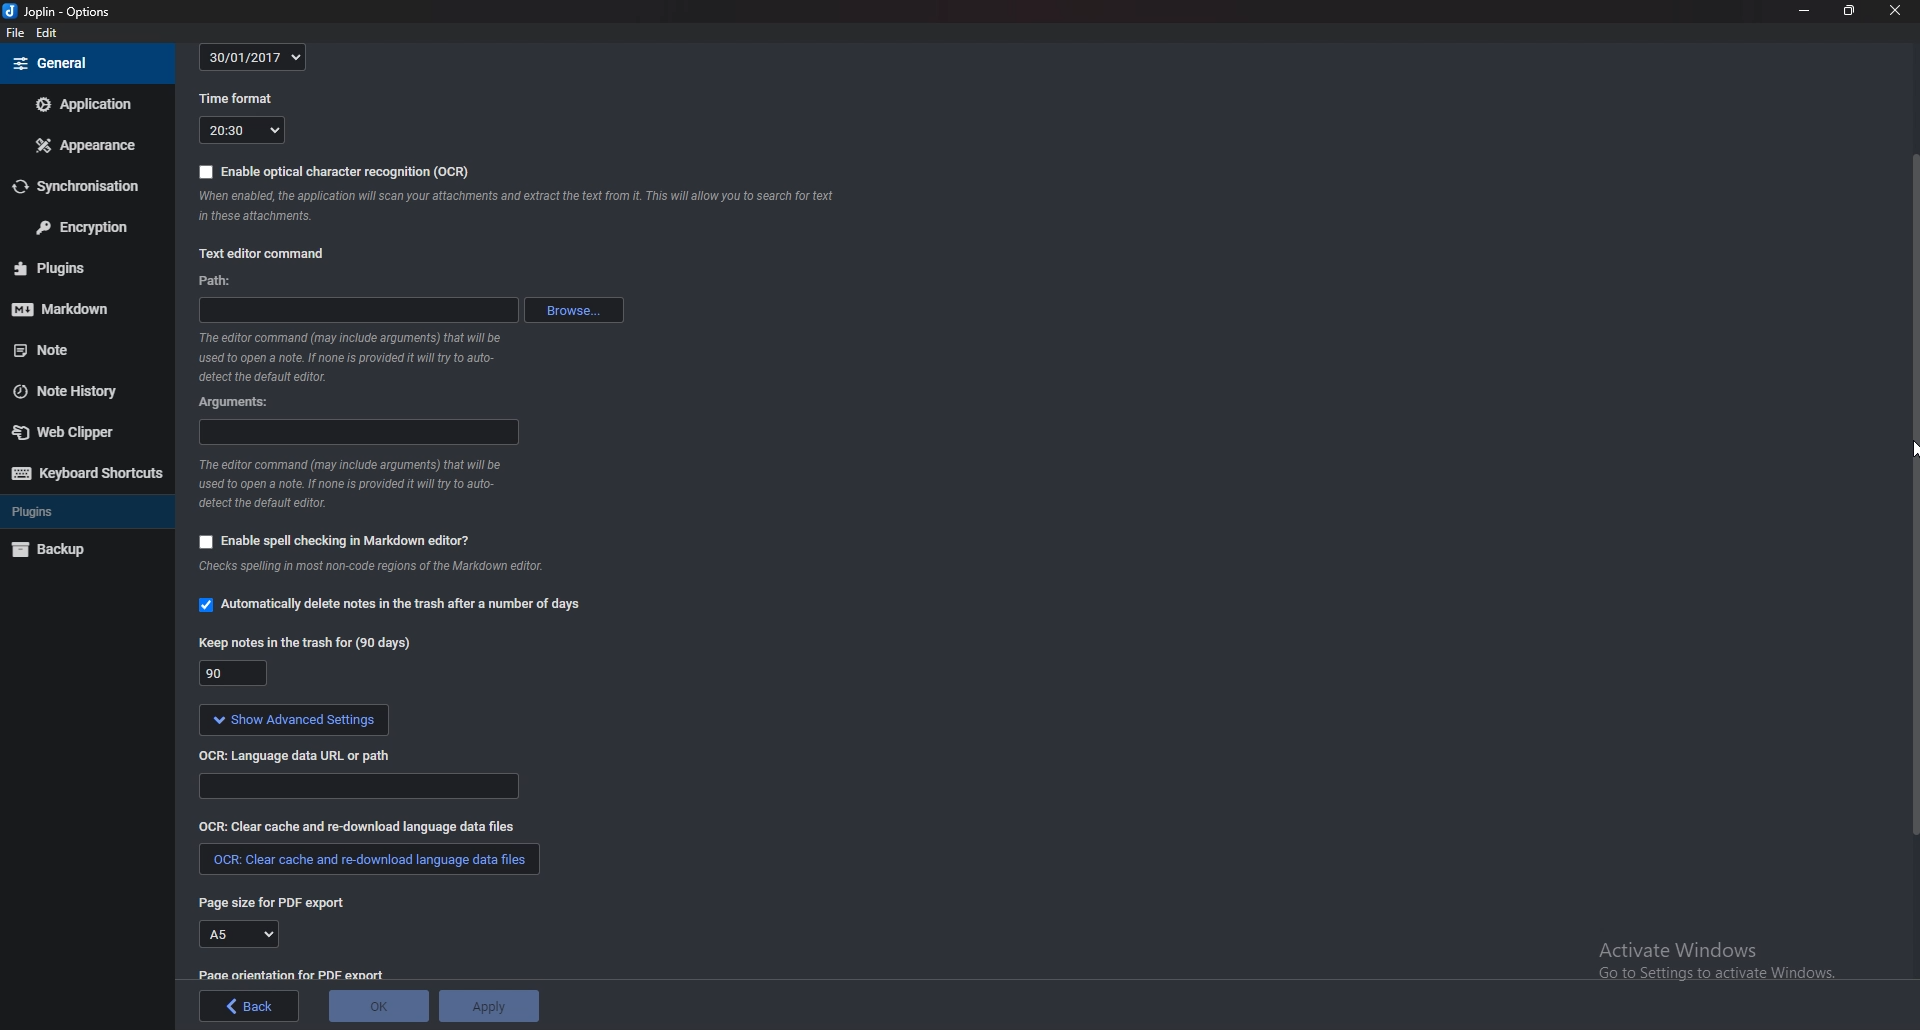  What do you see at coordinates (16, 33) in the screenshot?
I see `file` at bounding box center [16, 33].